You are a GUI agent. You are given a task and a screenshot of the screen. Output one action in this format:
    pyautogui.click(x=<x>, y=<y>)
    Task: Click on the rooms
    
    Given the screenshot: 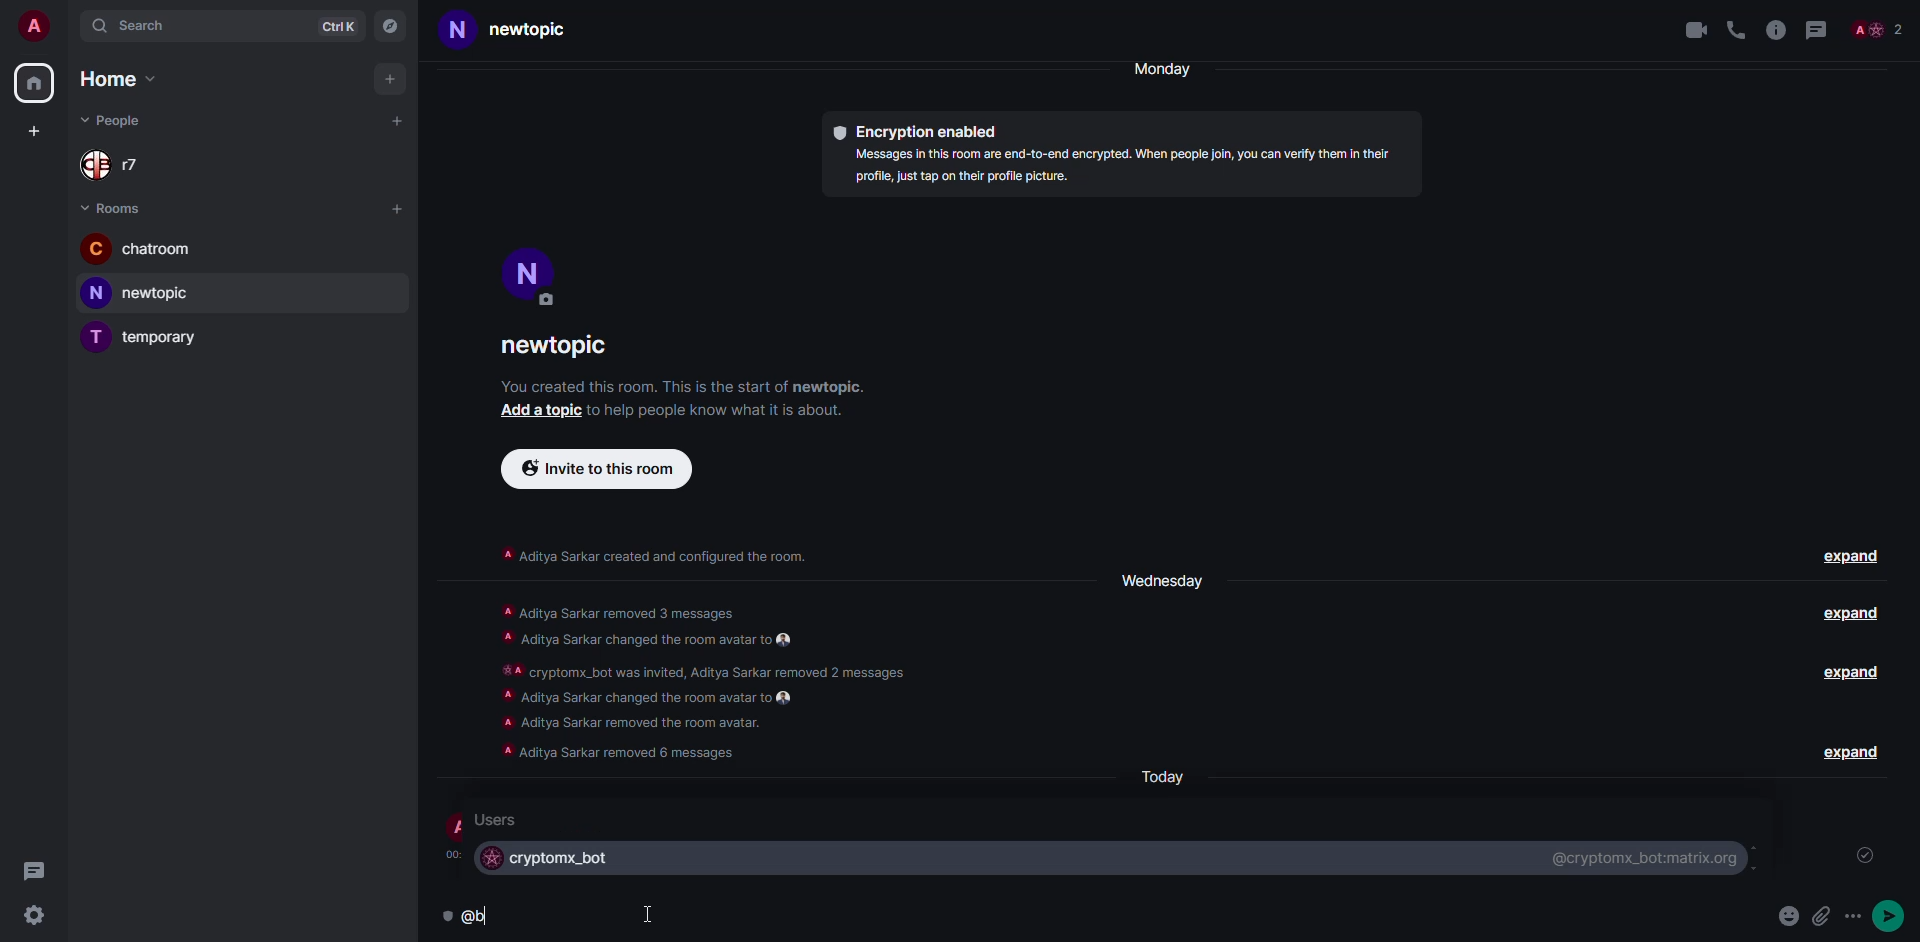 What is the action you would take?
    pyautogui.click(x=118, y=207)
    